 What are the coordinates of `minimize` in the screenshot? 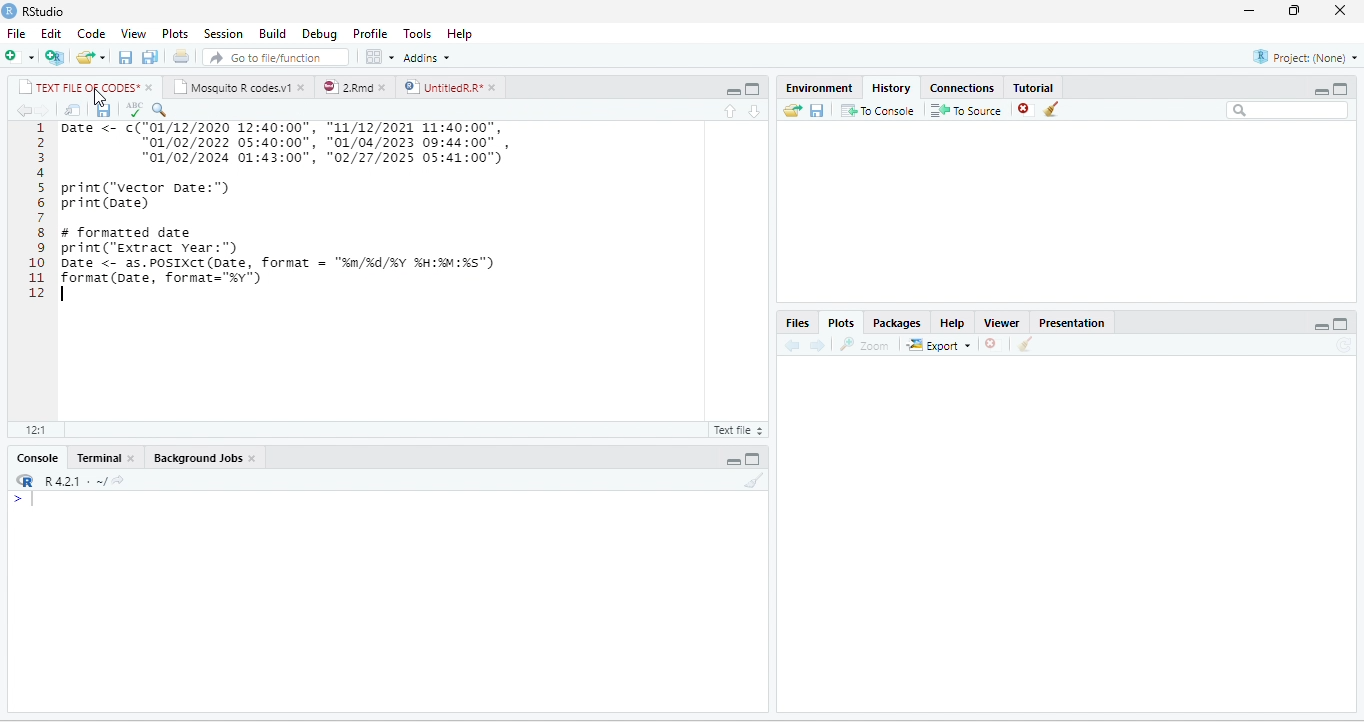 It's located at (1321, 326).